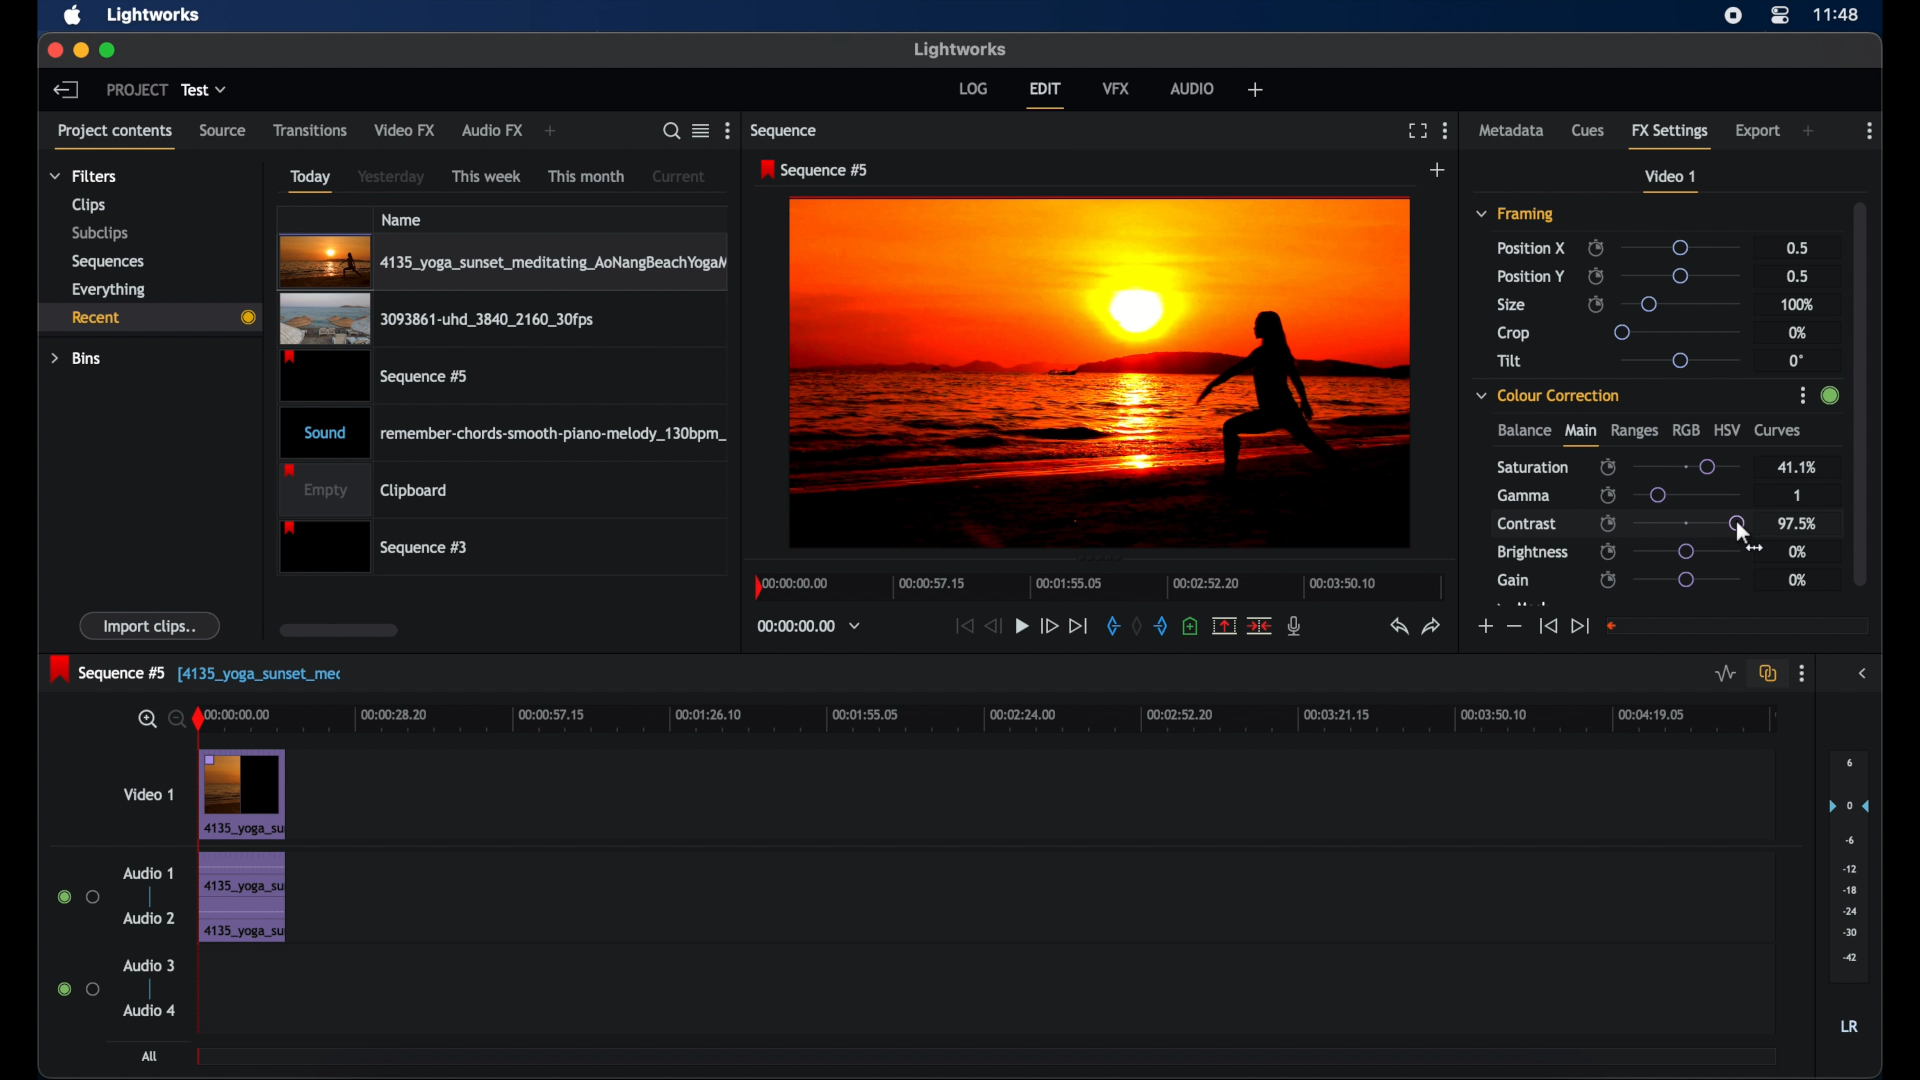 Image resolution: width=1920 pixels, height=1080 pixels. Describe the element at coordinates (1523, 431) in the screenshot. I see `balance` at that location.